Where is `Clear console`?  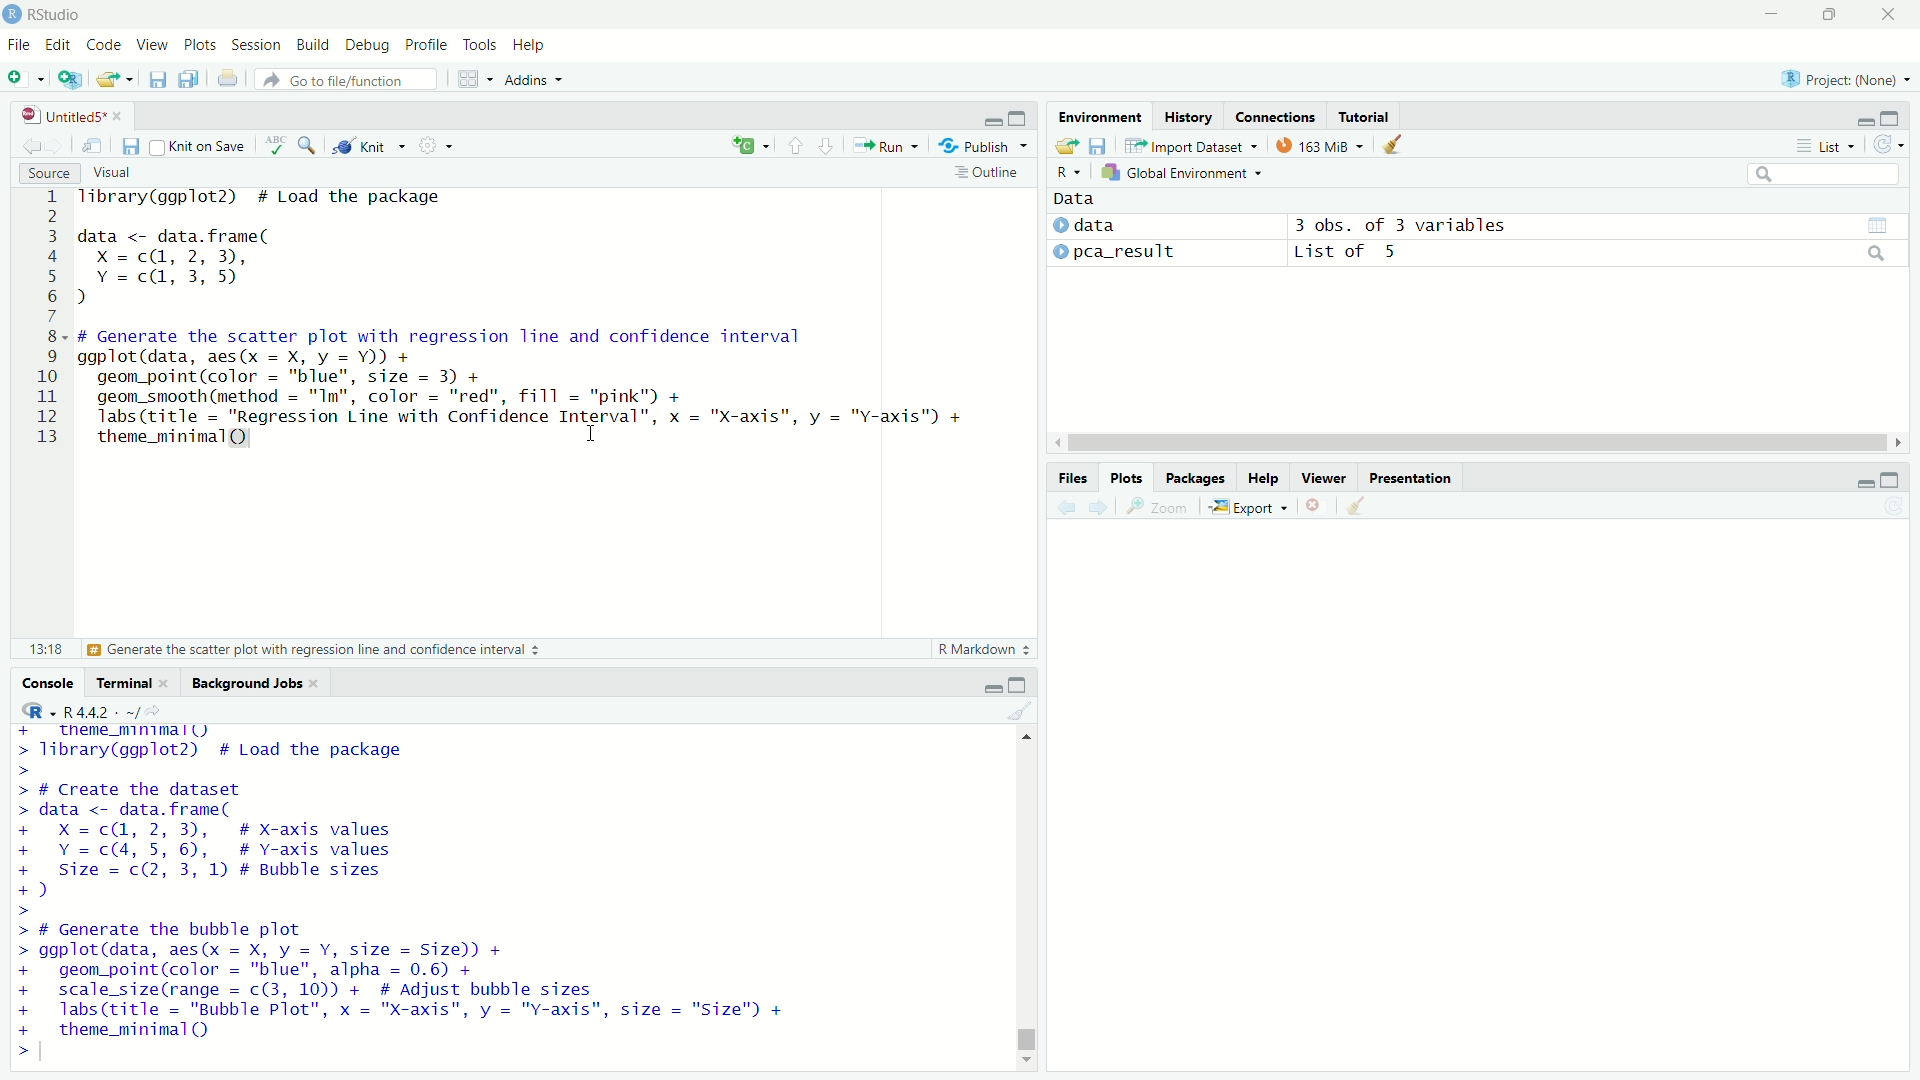 Clear console is located at coordinates (1018, 711).